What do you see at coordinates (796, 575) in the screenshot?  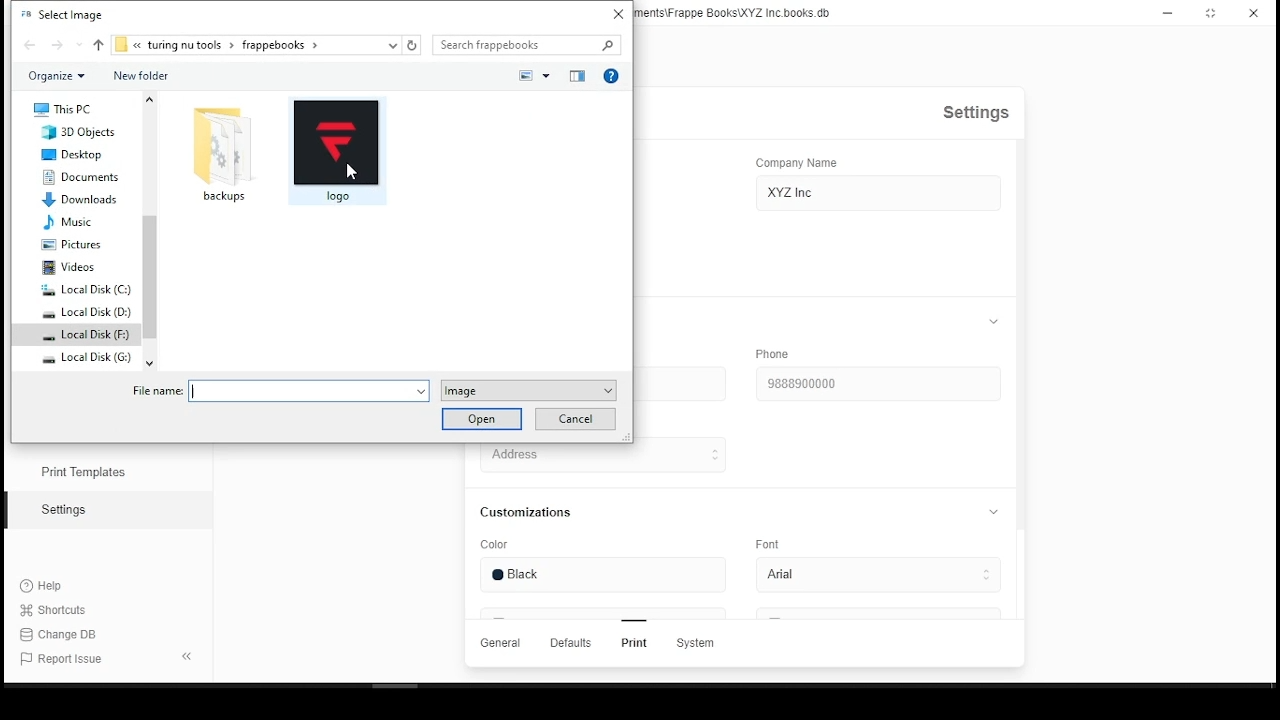 I see `arial` at bounding box center [796, 575].